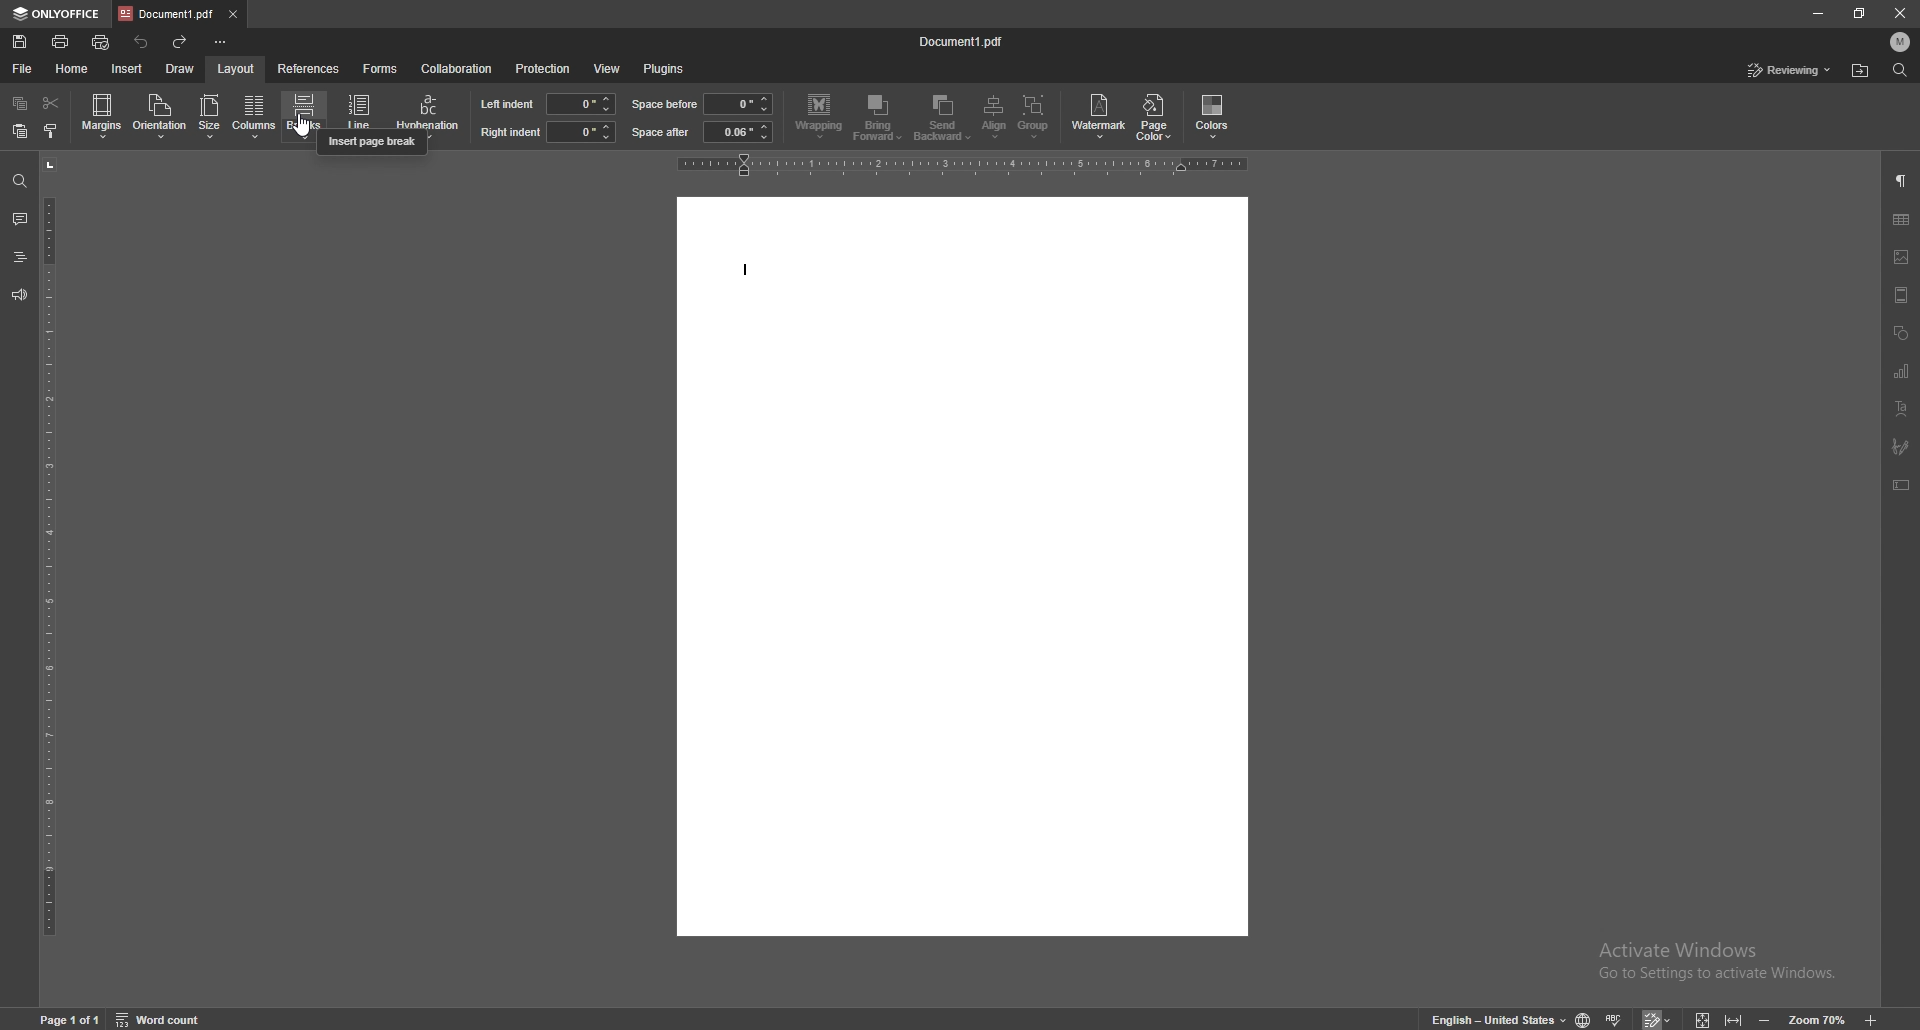  Describe the element at coordinates (1817, 12) in the screenshot. I see `minimize` at that location.